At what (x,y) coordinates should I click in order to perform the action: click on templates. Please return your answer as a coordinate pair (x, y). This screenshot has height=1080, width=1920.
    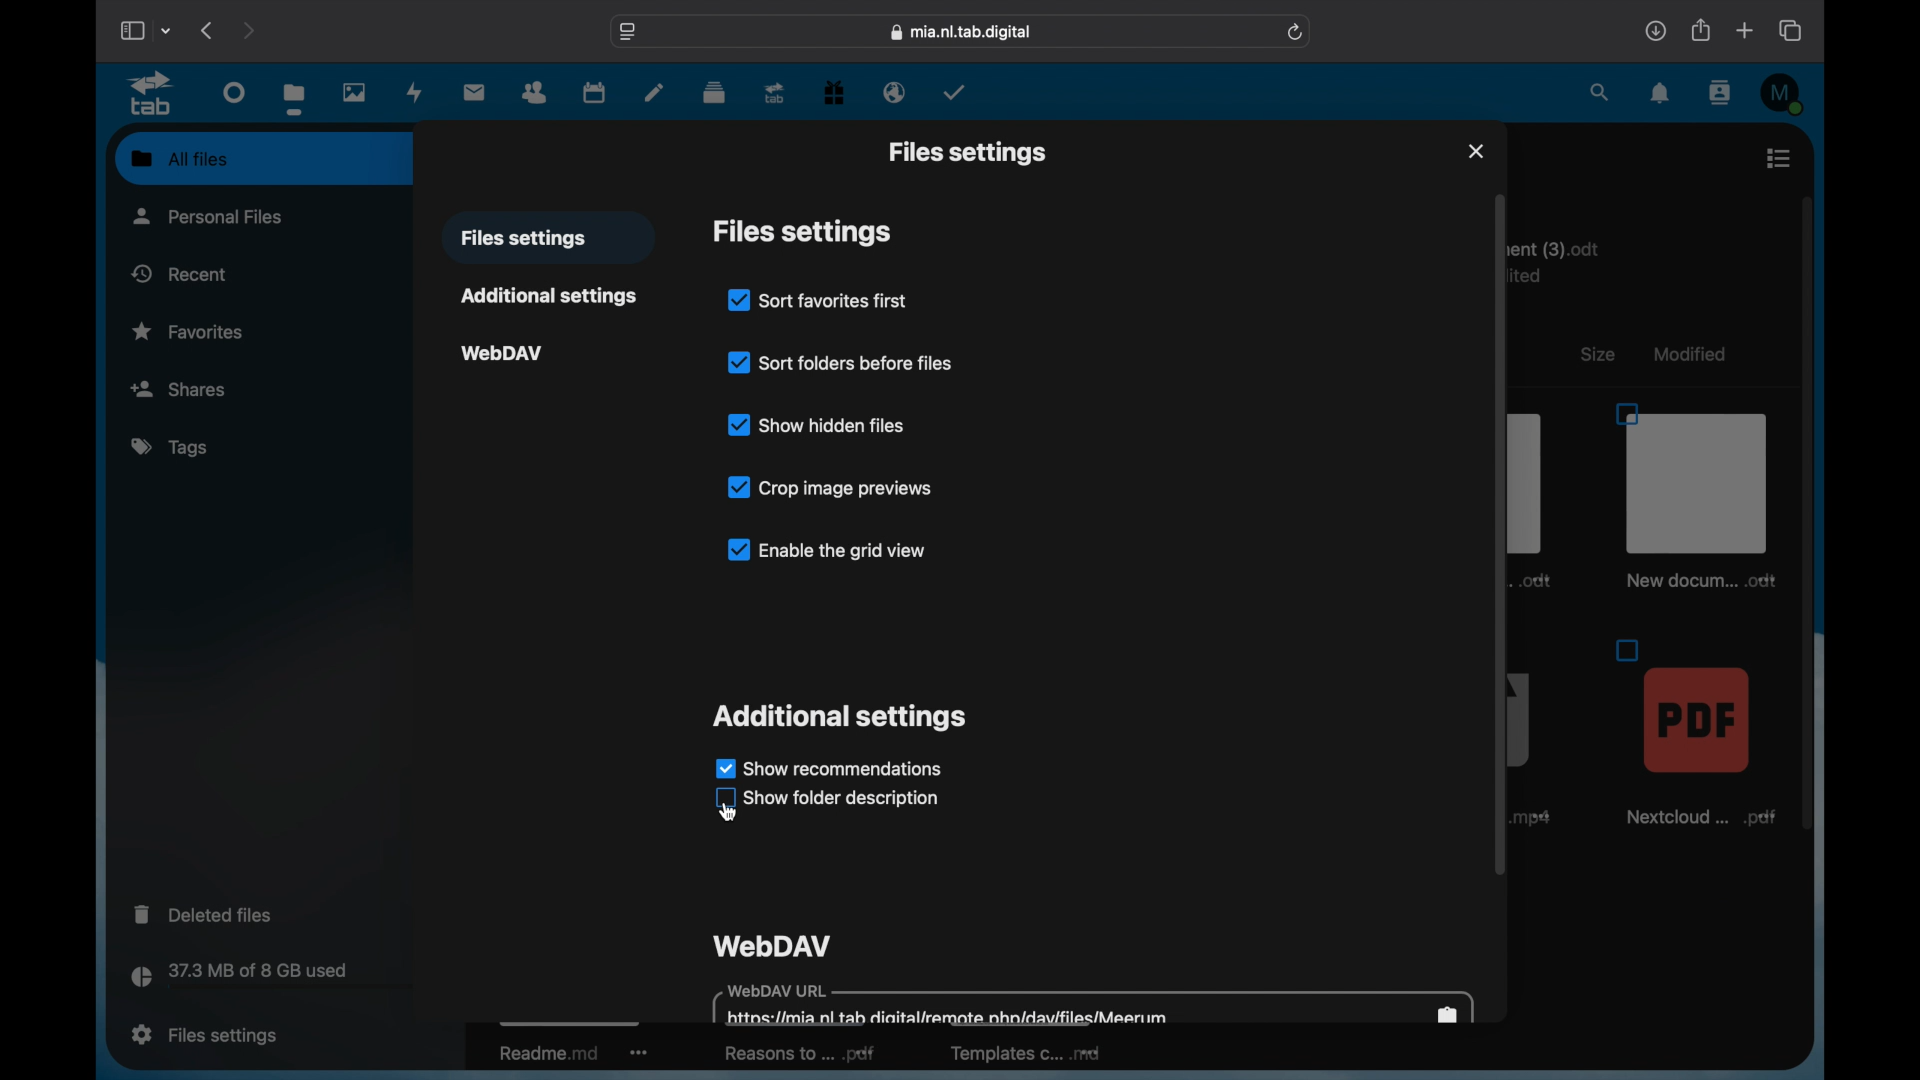
    Looking at the image, I should click on (1025, 1061).